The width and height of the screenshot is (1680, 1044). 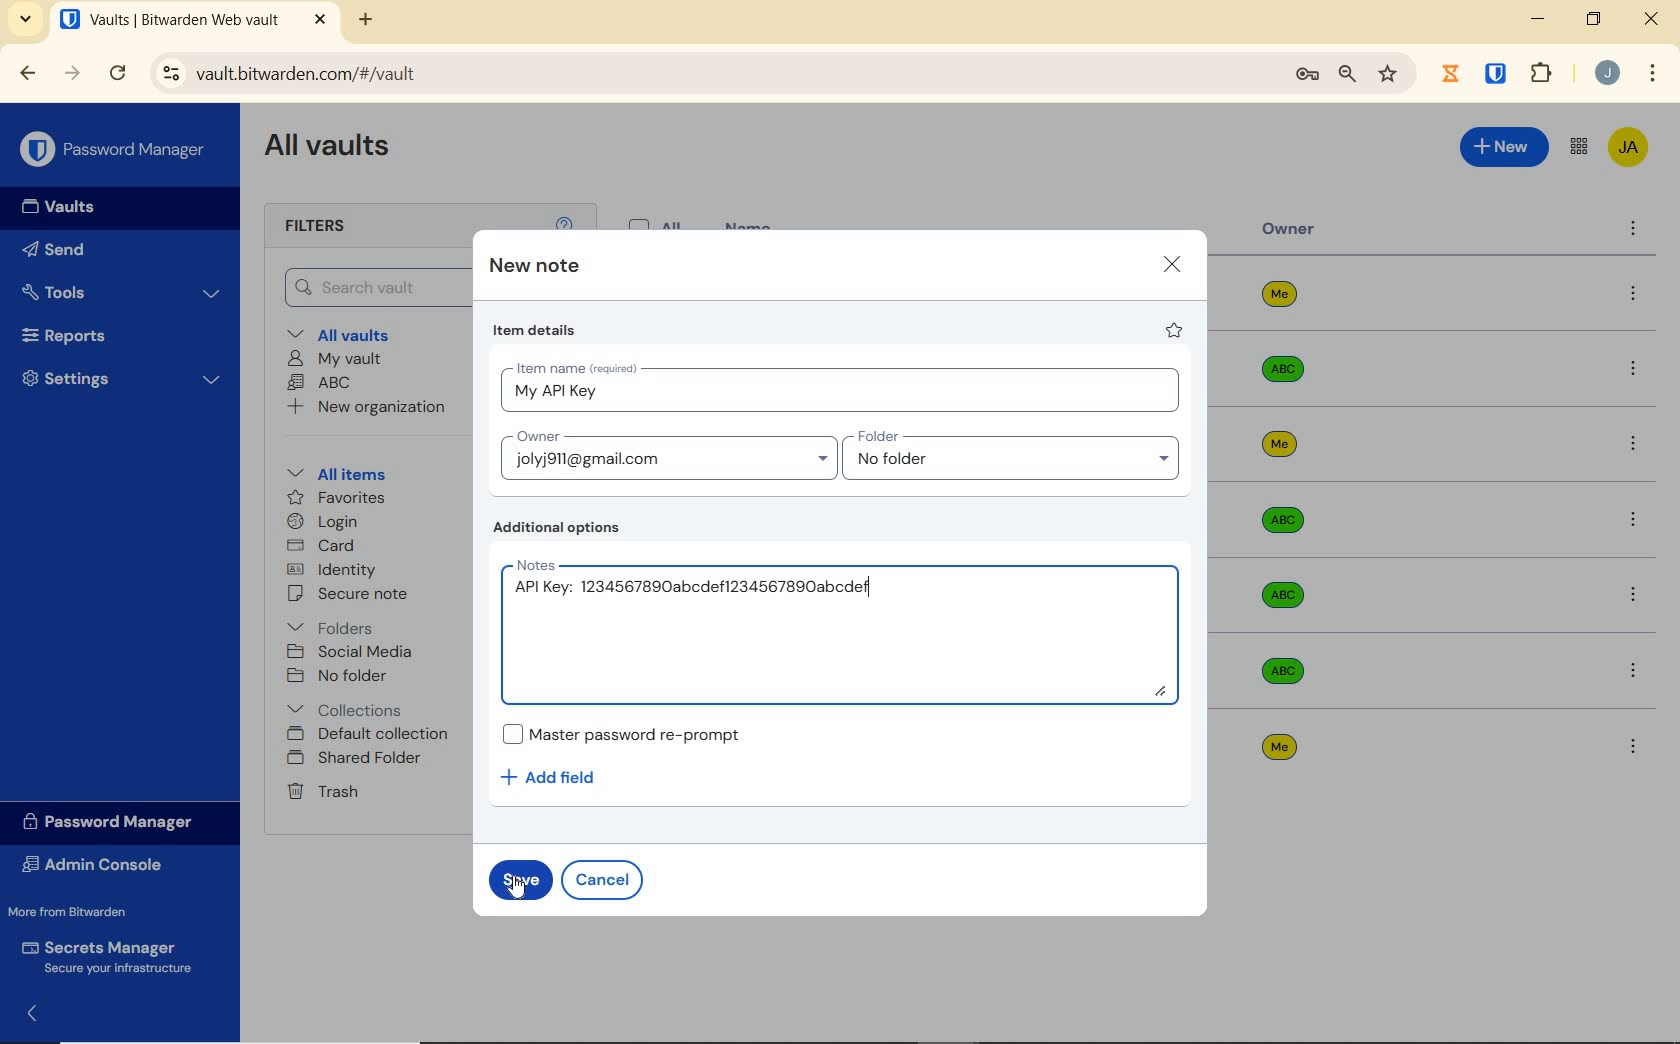 I want to click on more options, so click(x=1634, y=447).